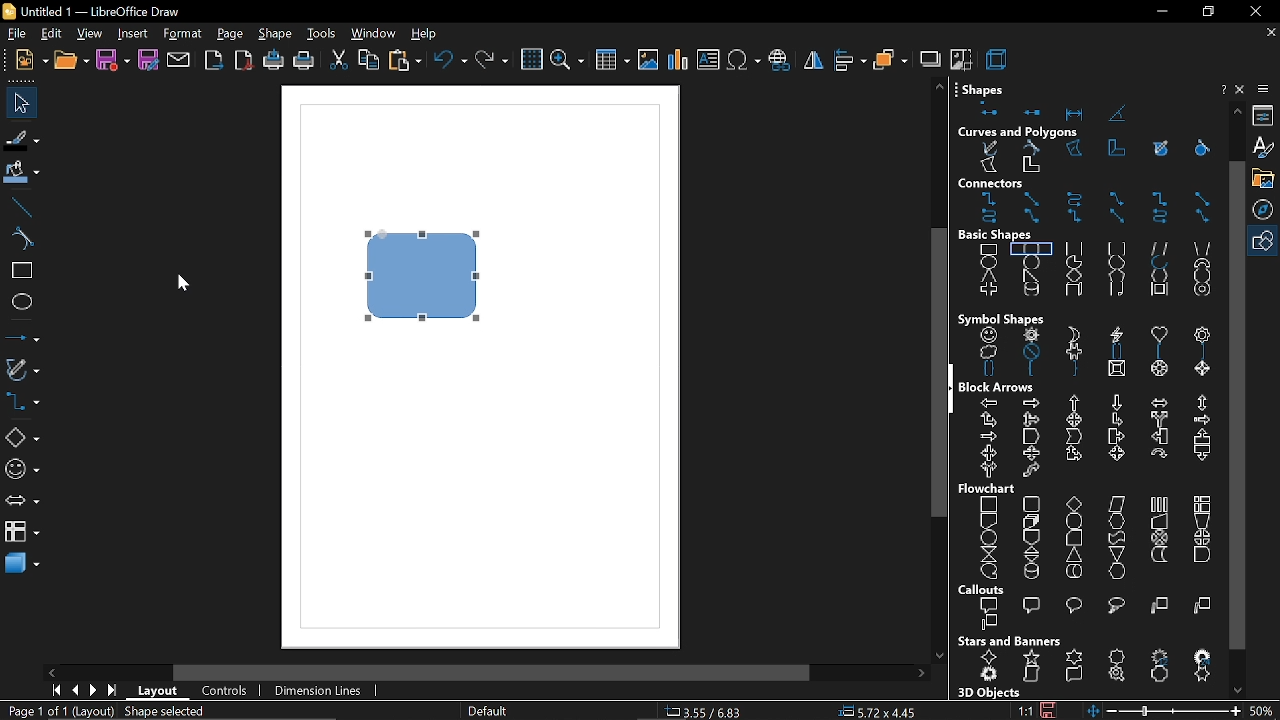 The height and width of the screenshot is (720, 1280). Describe the element at coordinates (22, 302) in the screenshot. I see `ellipse` at that location.